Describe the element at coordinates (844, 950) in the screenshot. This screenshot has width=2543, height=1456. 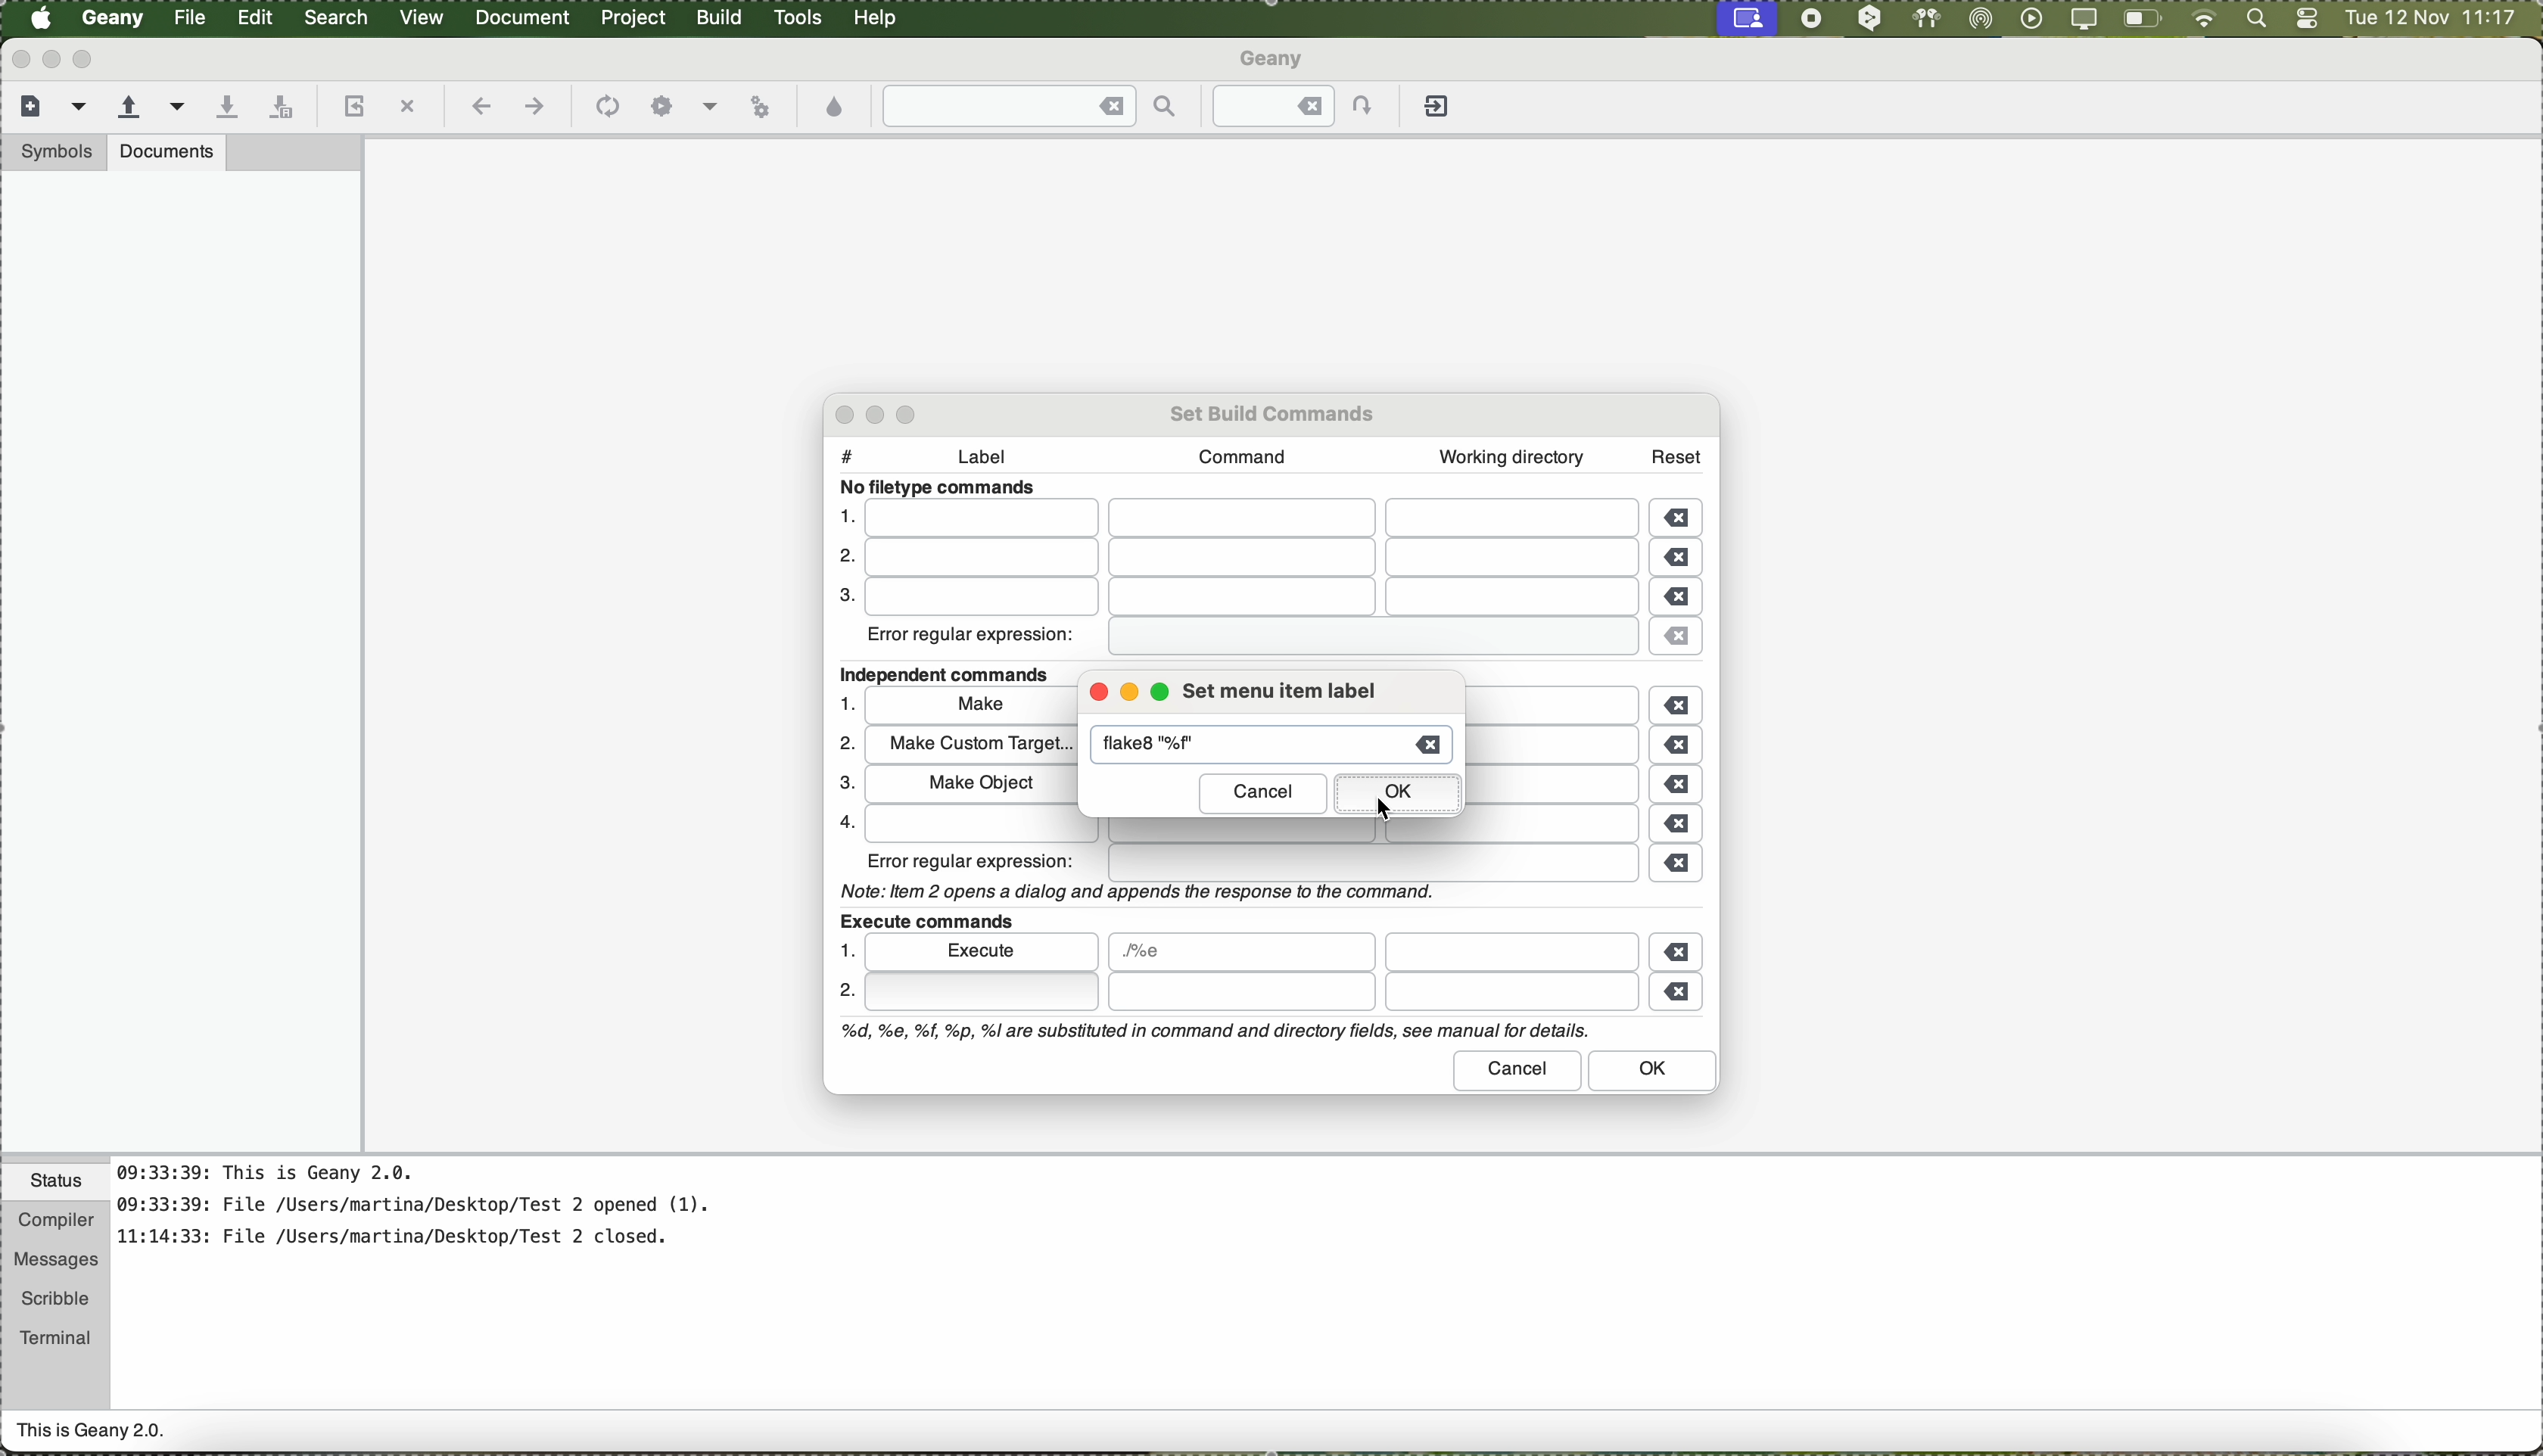
I see `1` at that location.